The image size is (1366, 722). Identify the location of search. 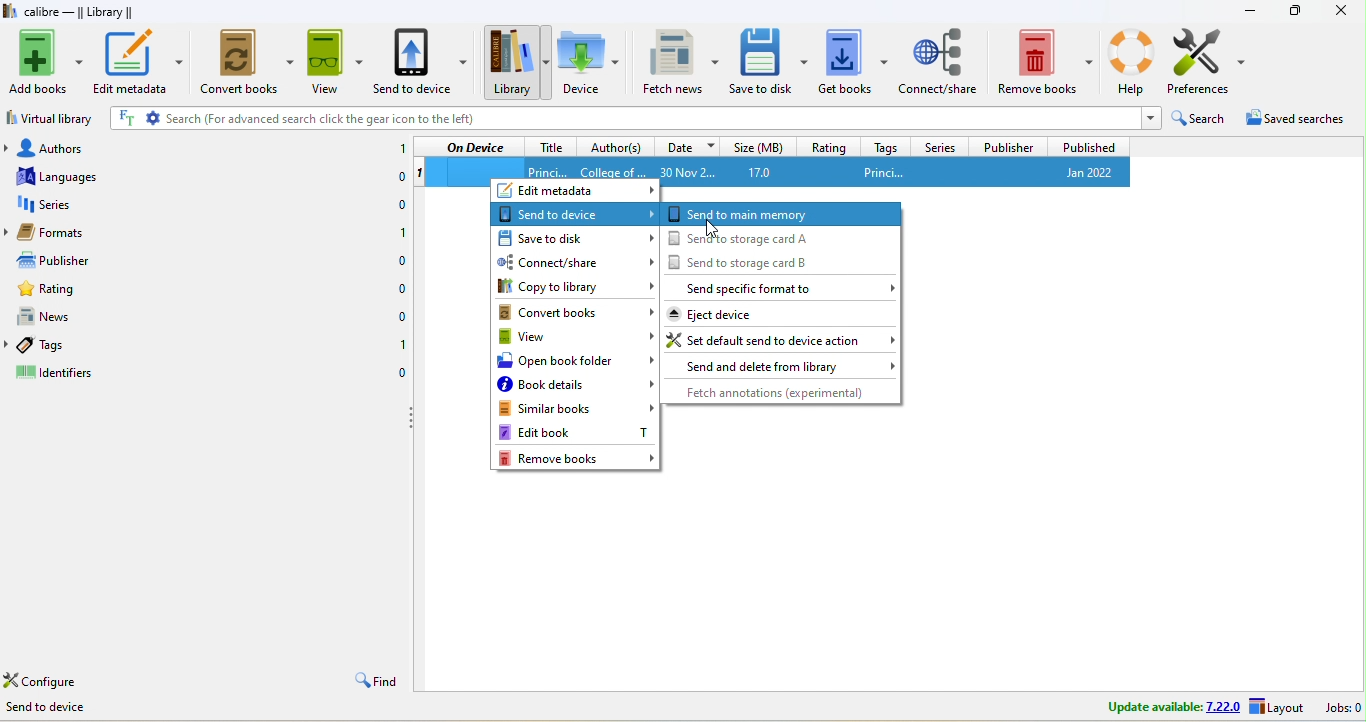
(1200, 121).